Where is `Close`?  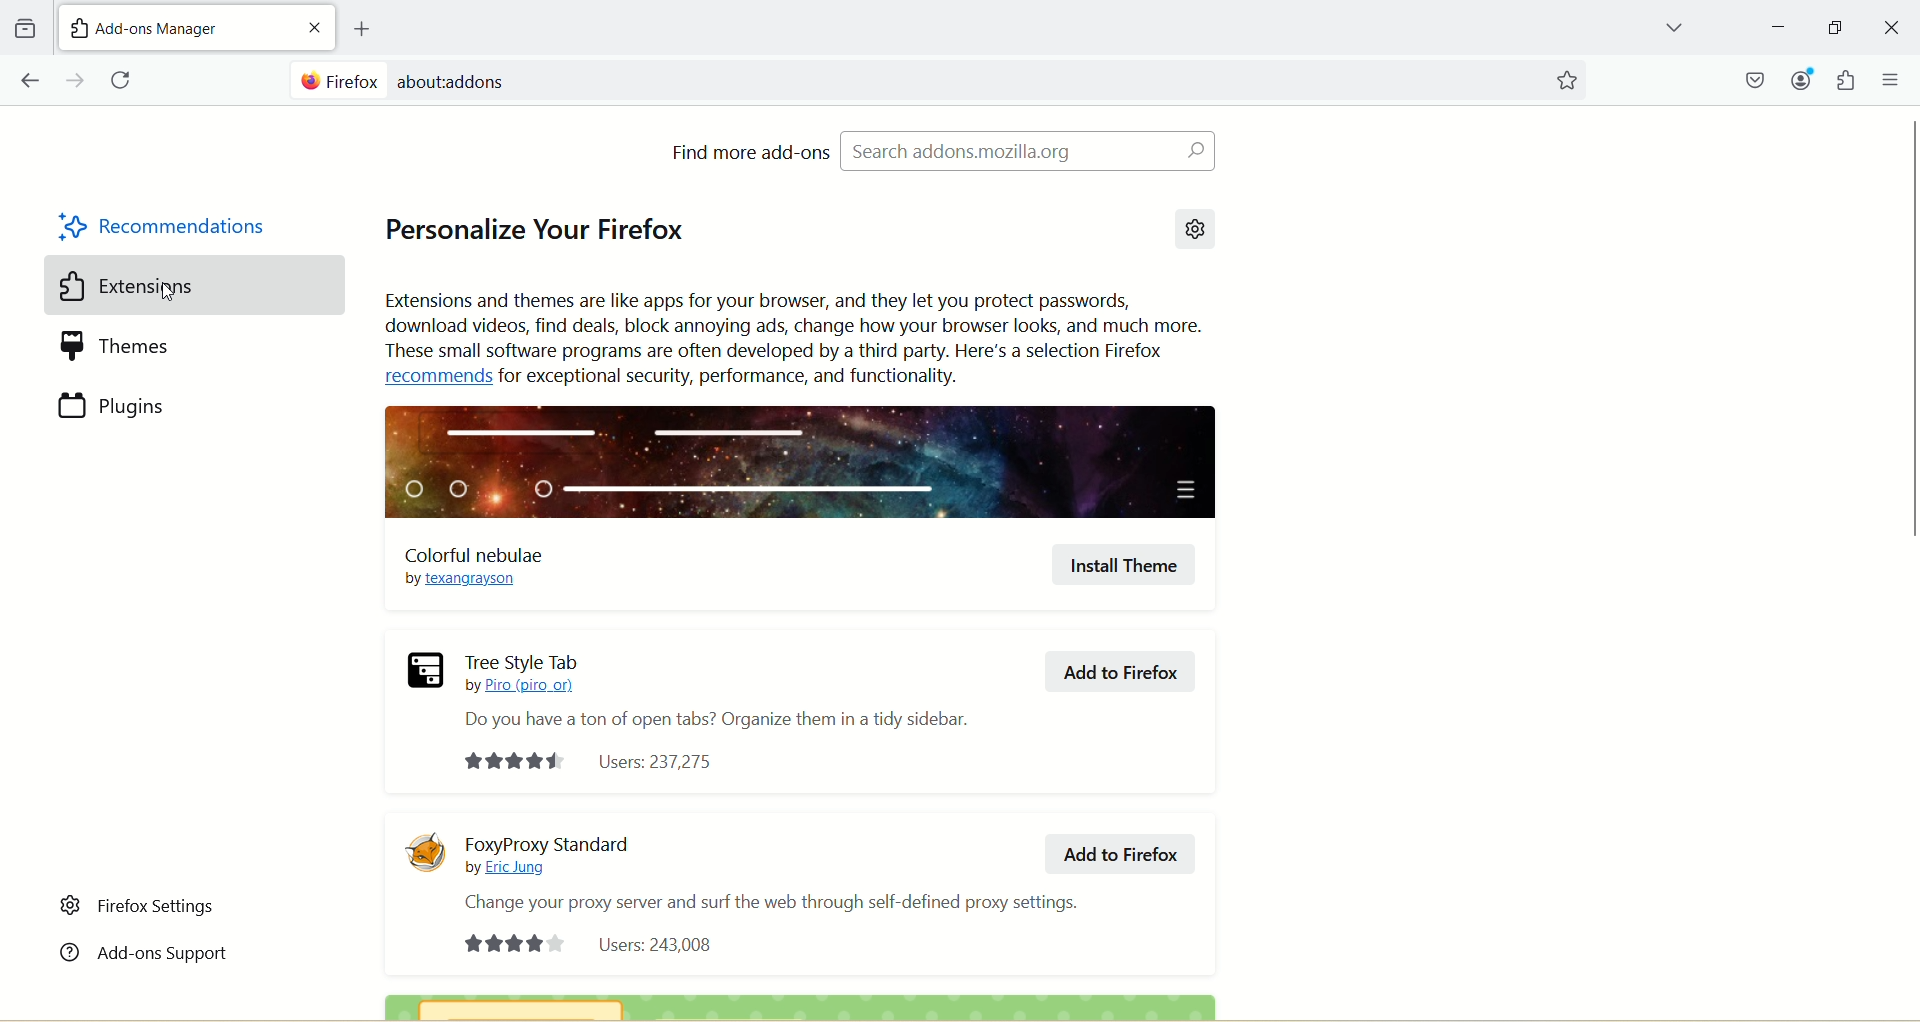
Close is located at coordinates (1893, 28).